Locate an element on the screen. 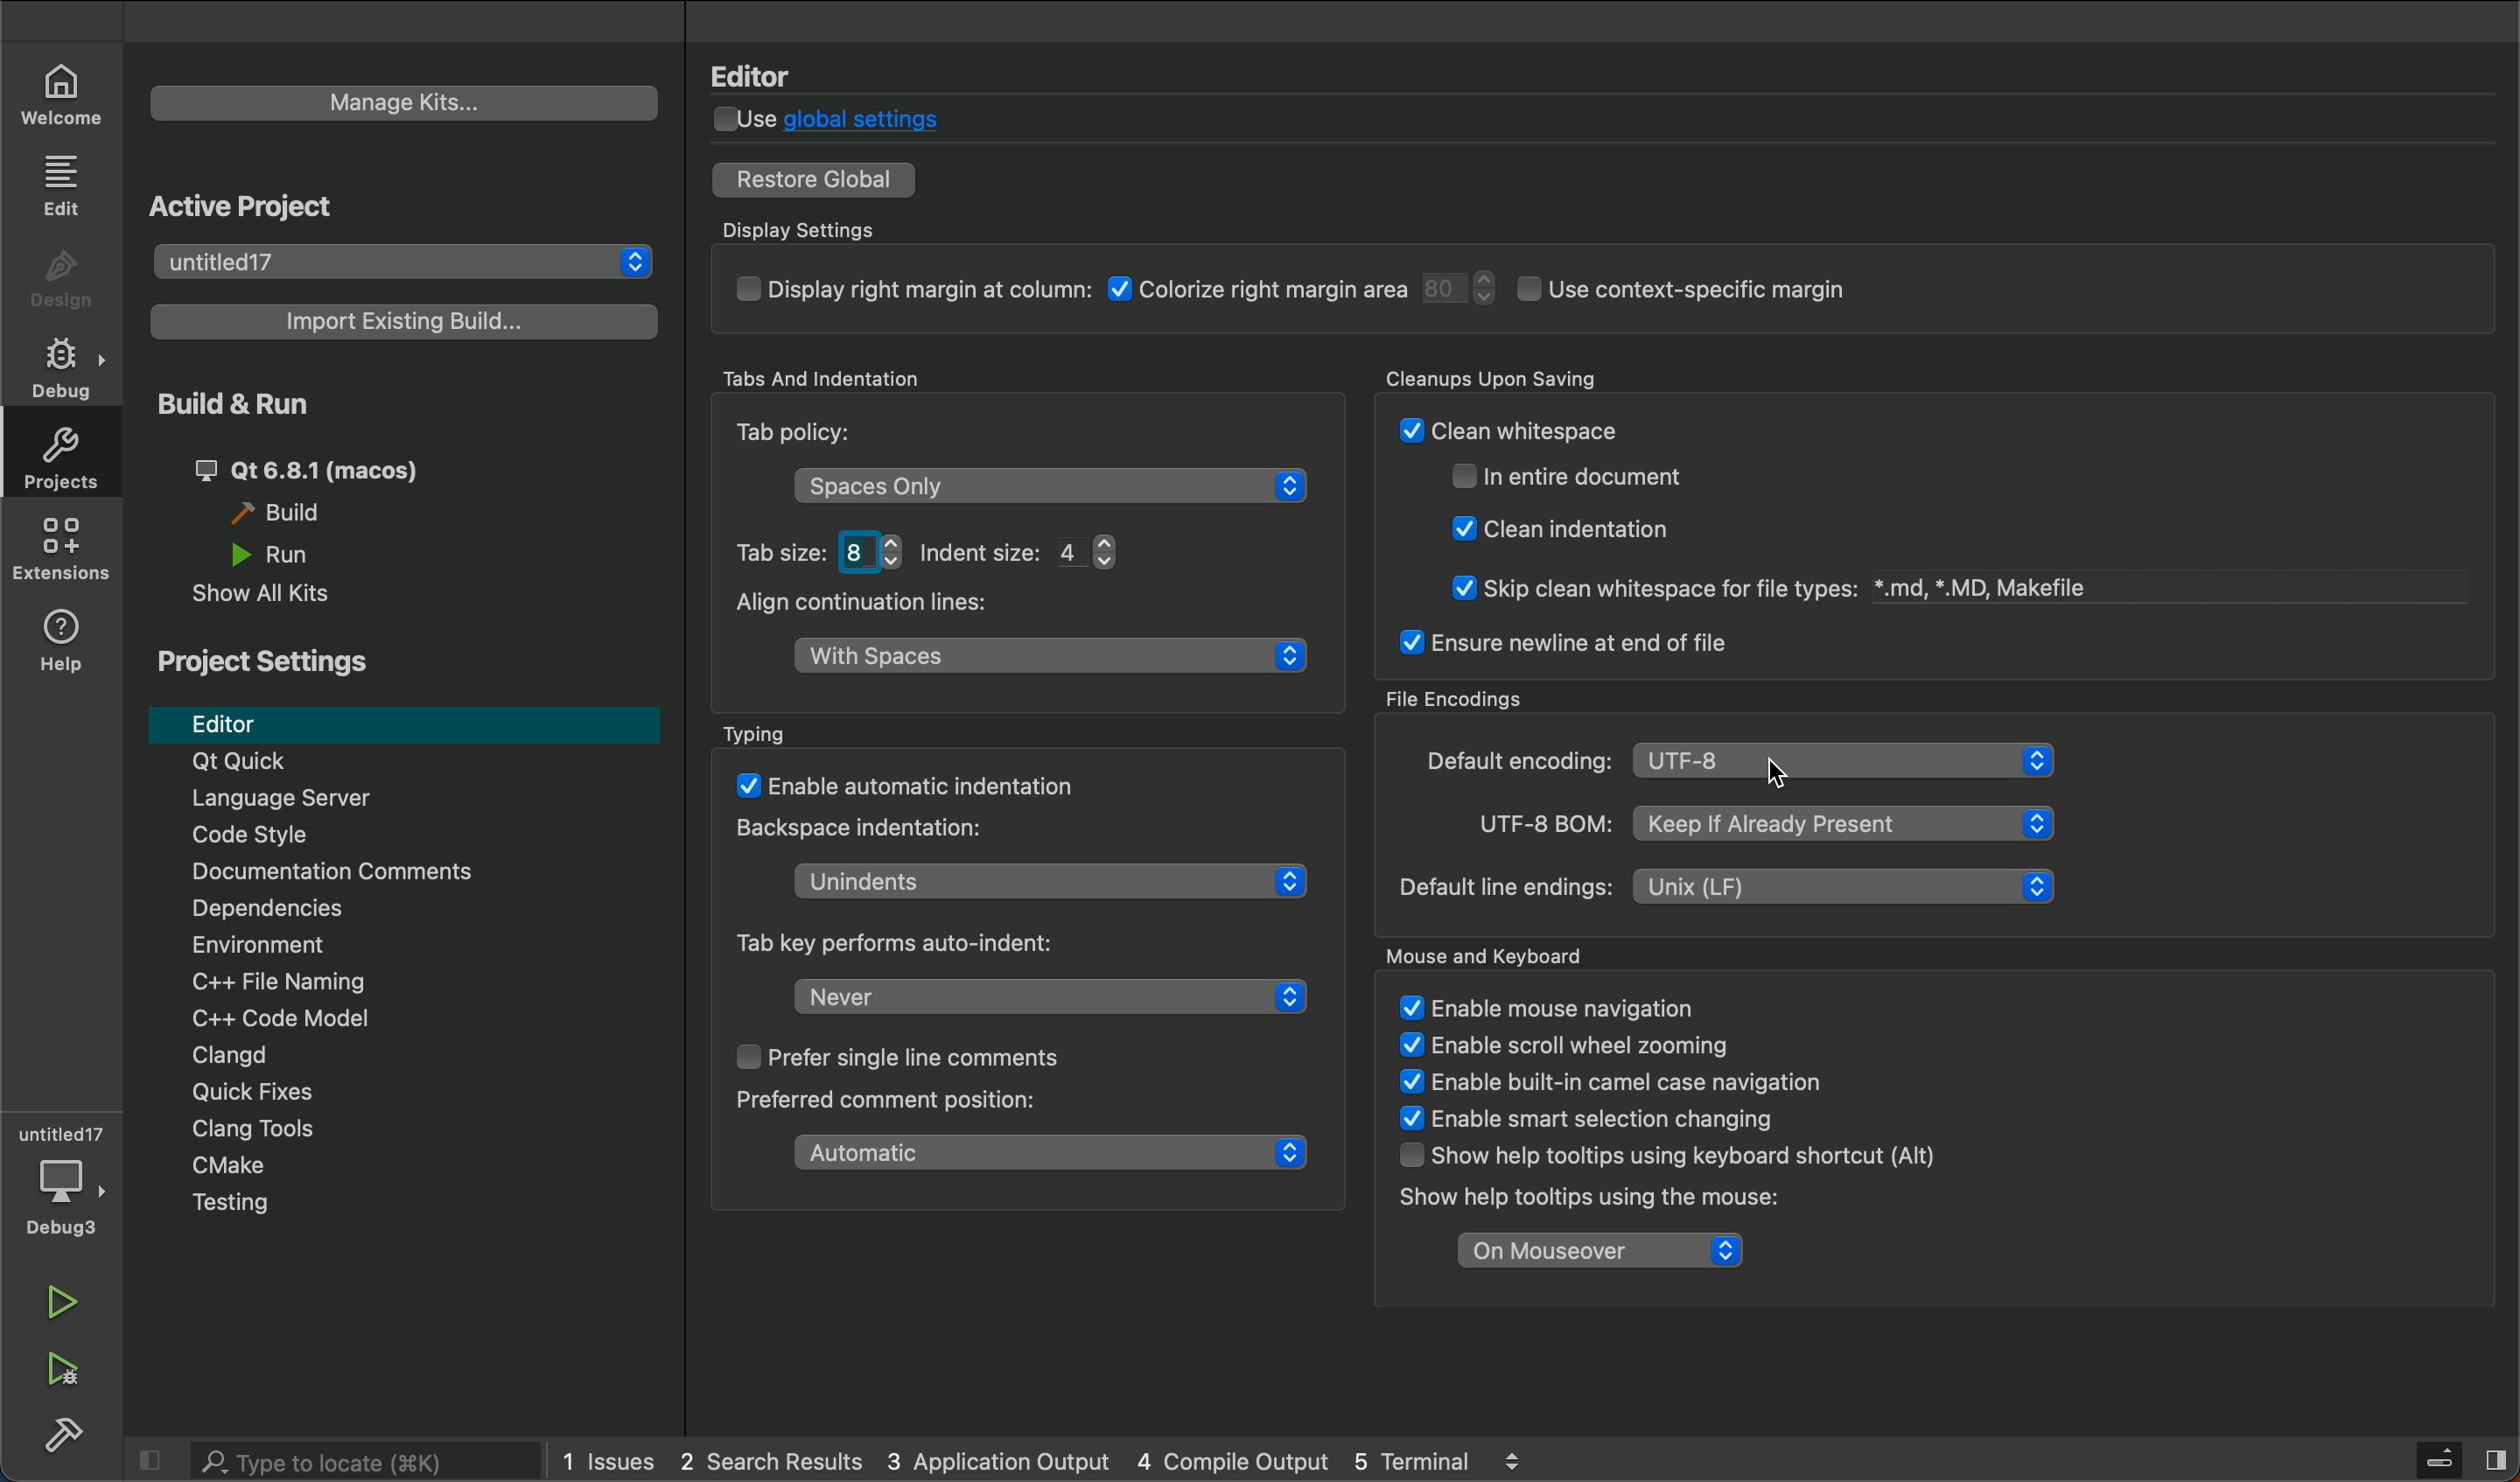  cleanup savings is located at coordinates (1776, 422).